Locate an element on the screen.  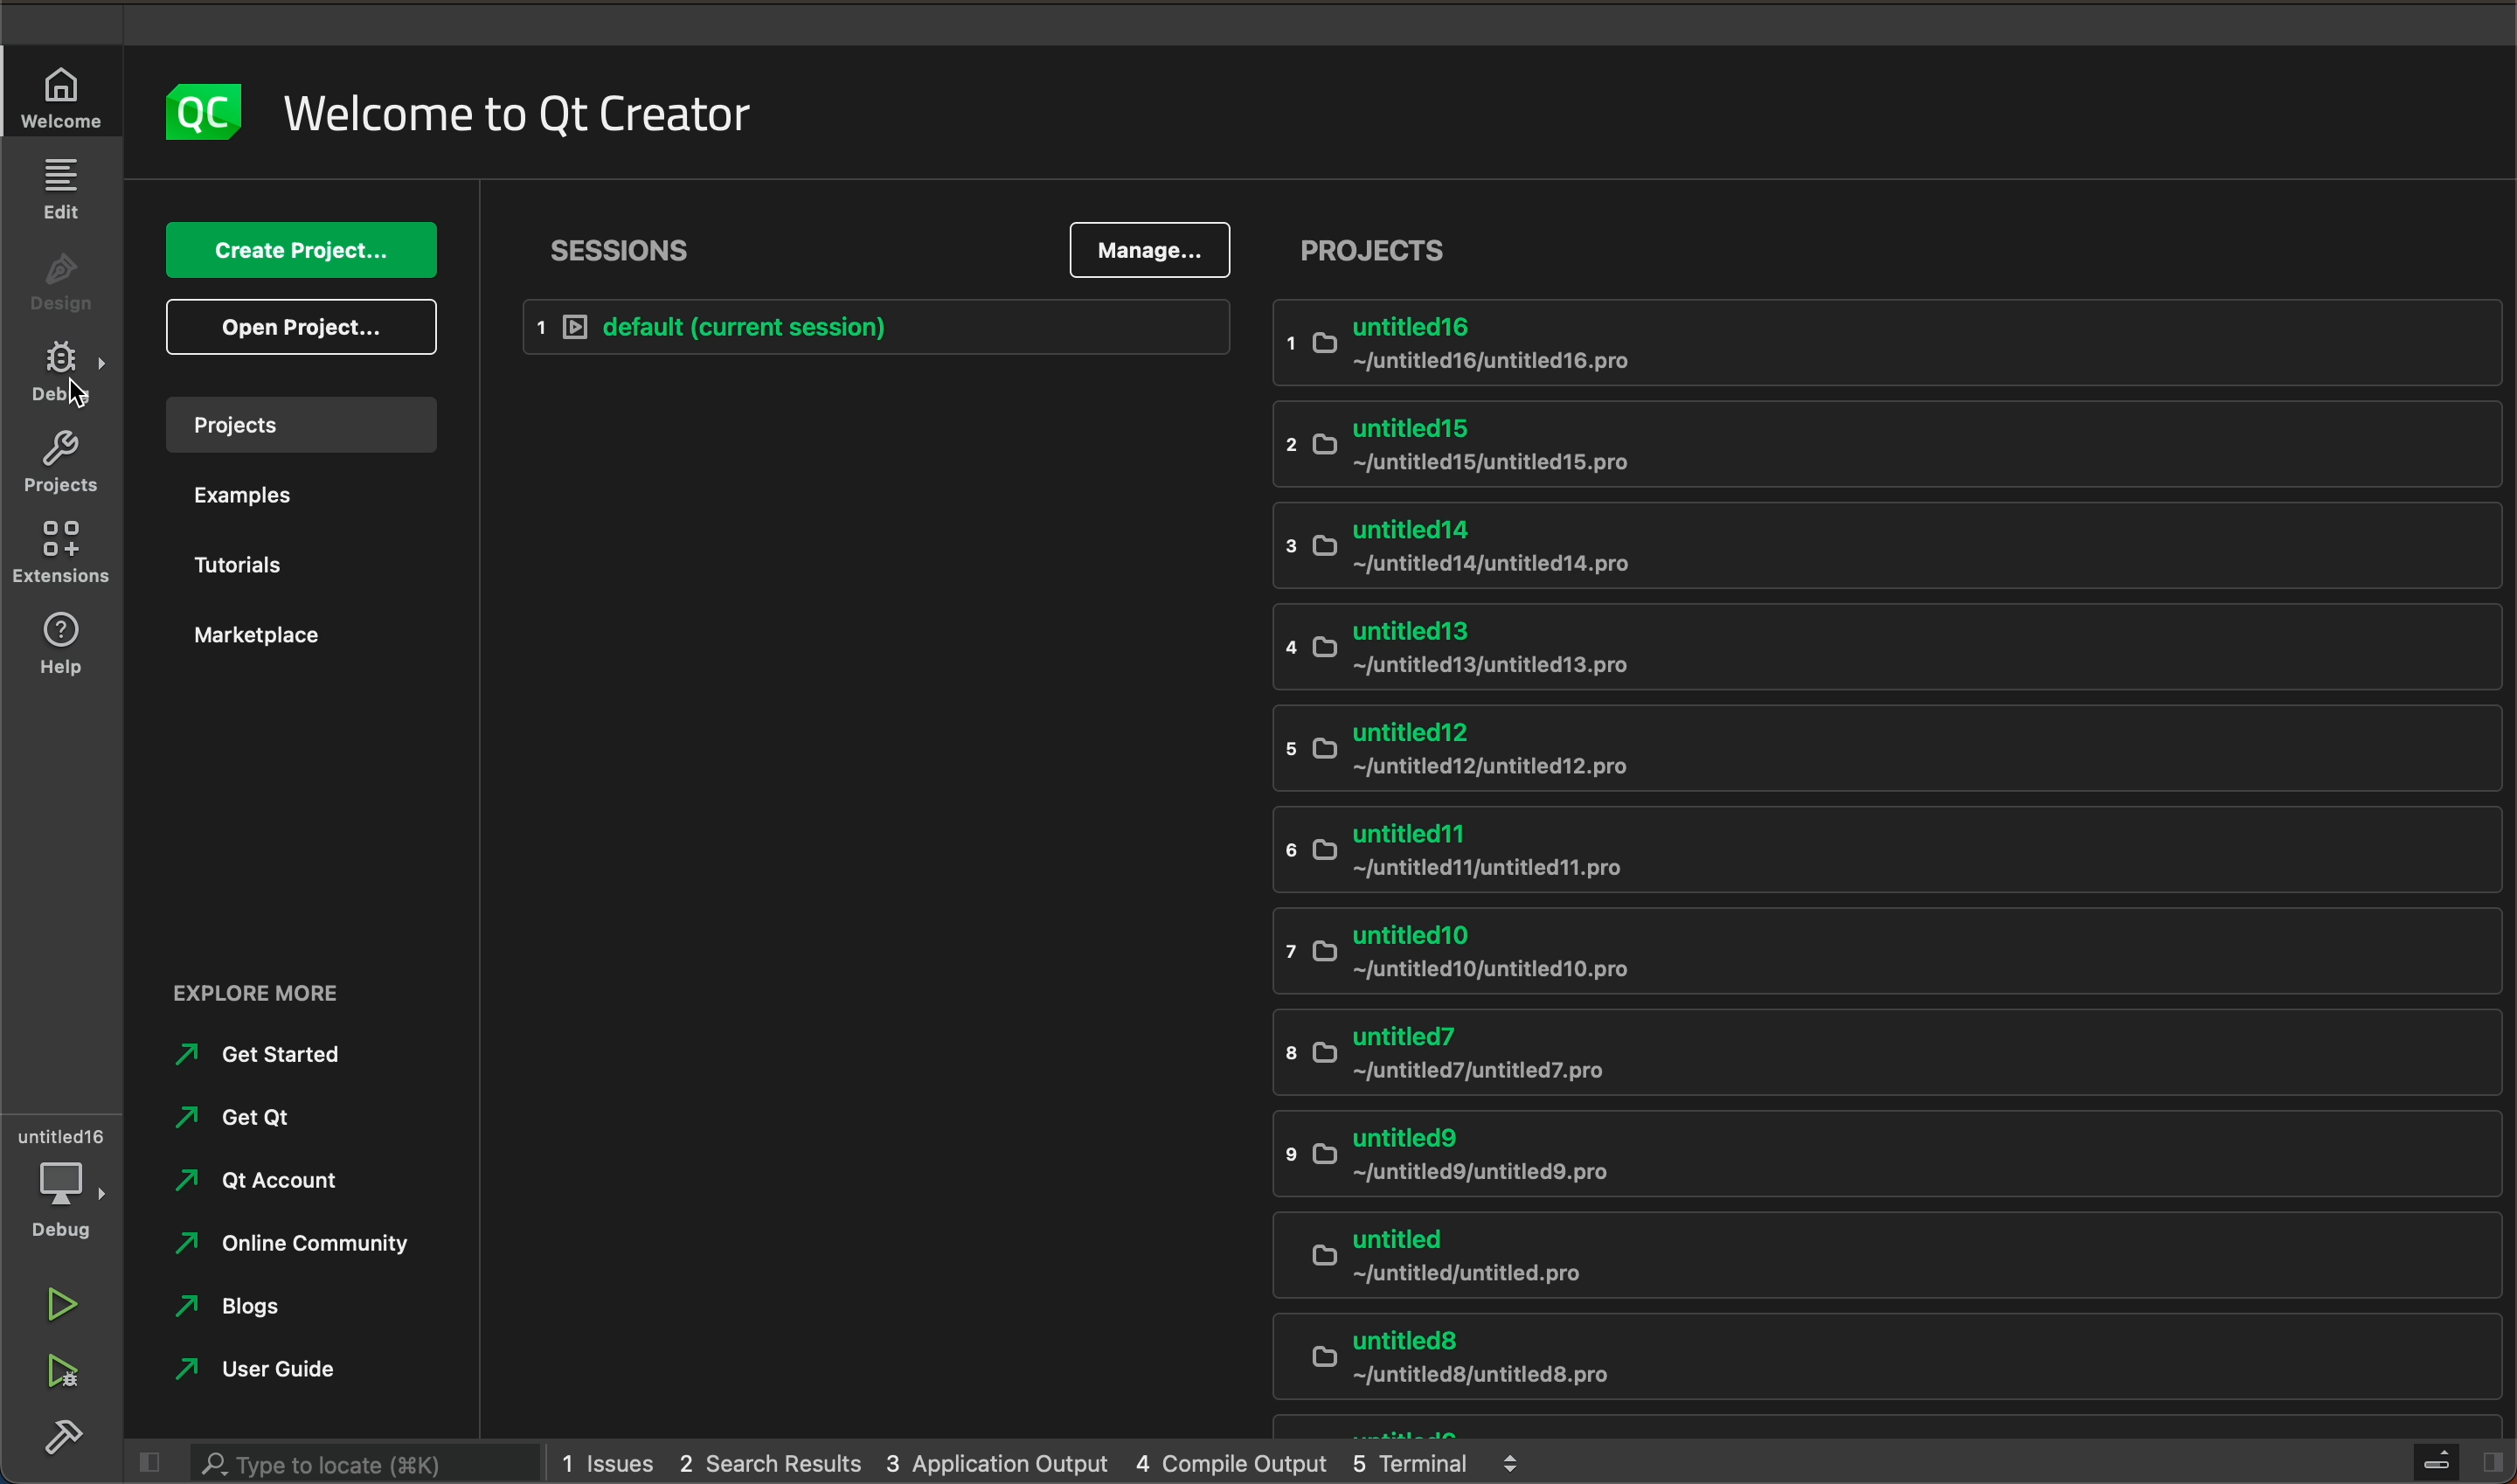
marketplace is located at coordinates (296, 649).